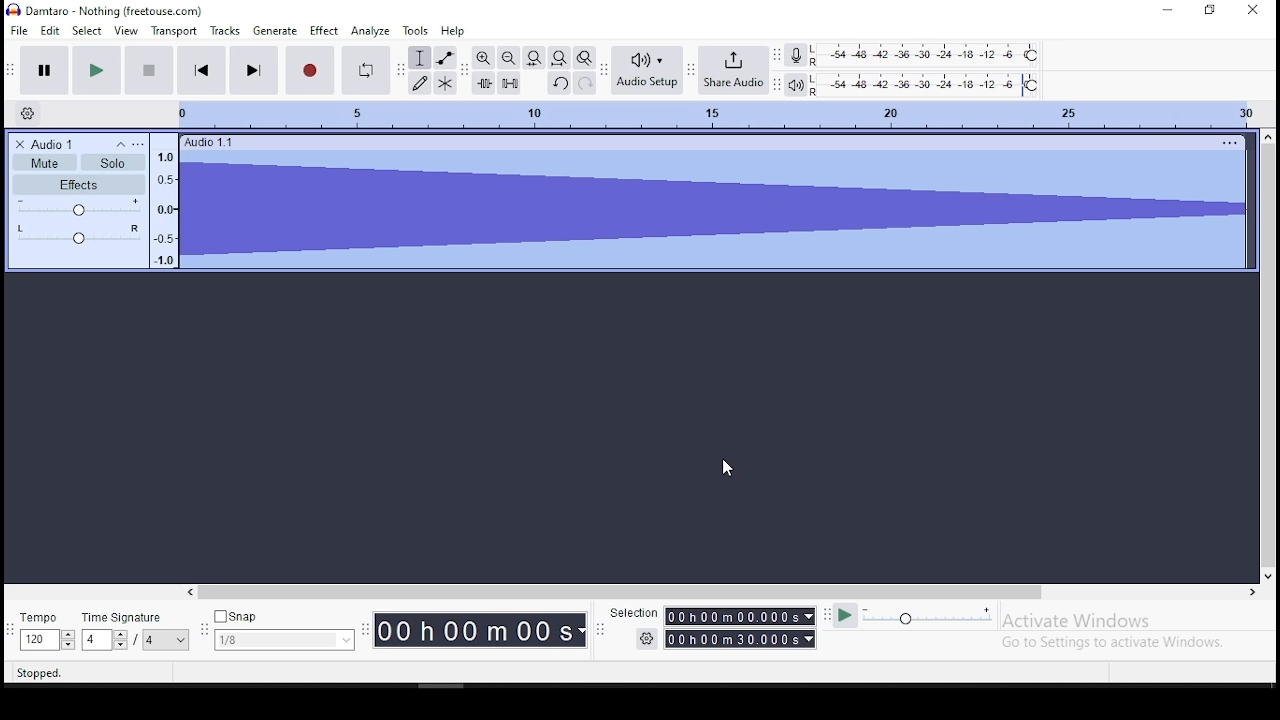  What do you see at coordinates (45, 162) in the screenshot?
I see `mute` at bounding box center [45, 162].